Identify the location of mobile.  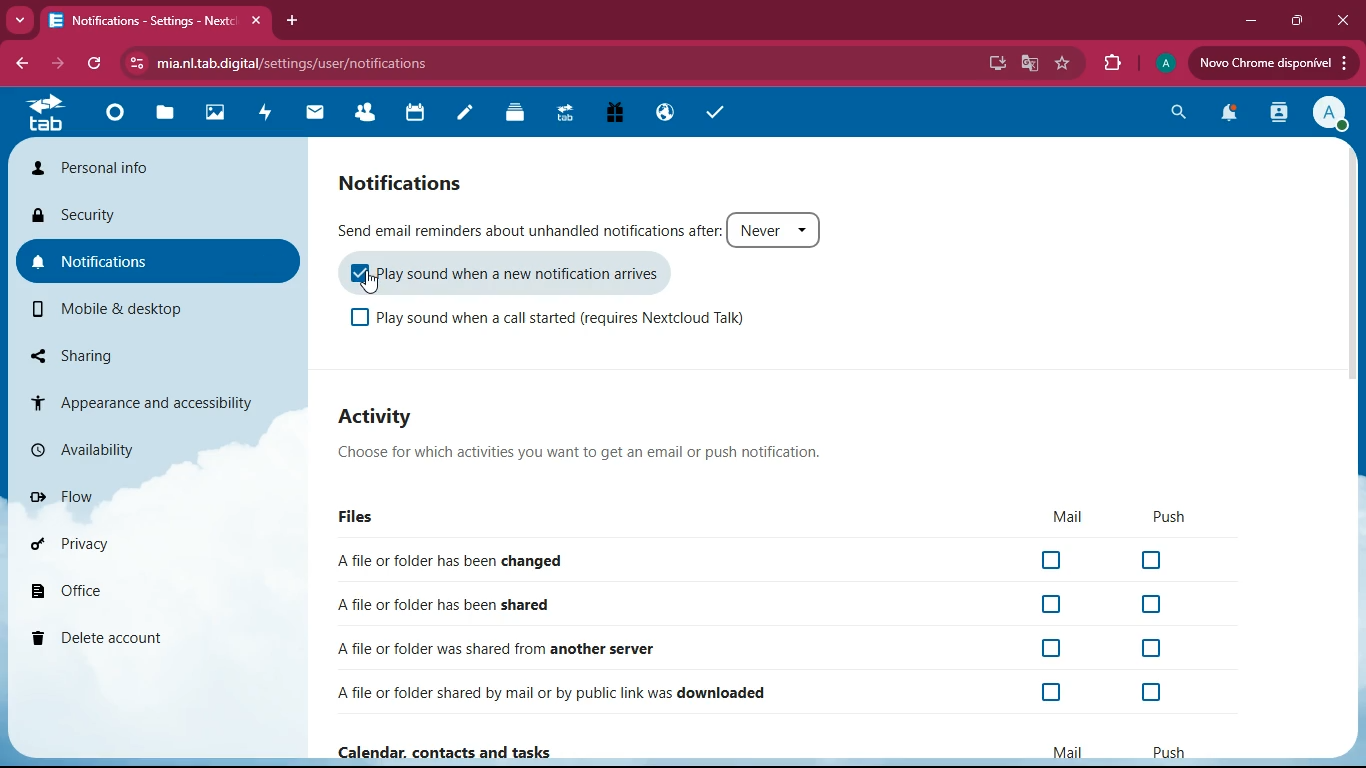
(135, 308).